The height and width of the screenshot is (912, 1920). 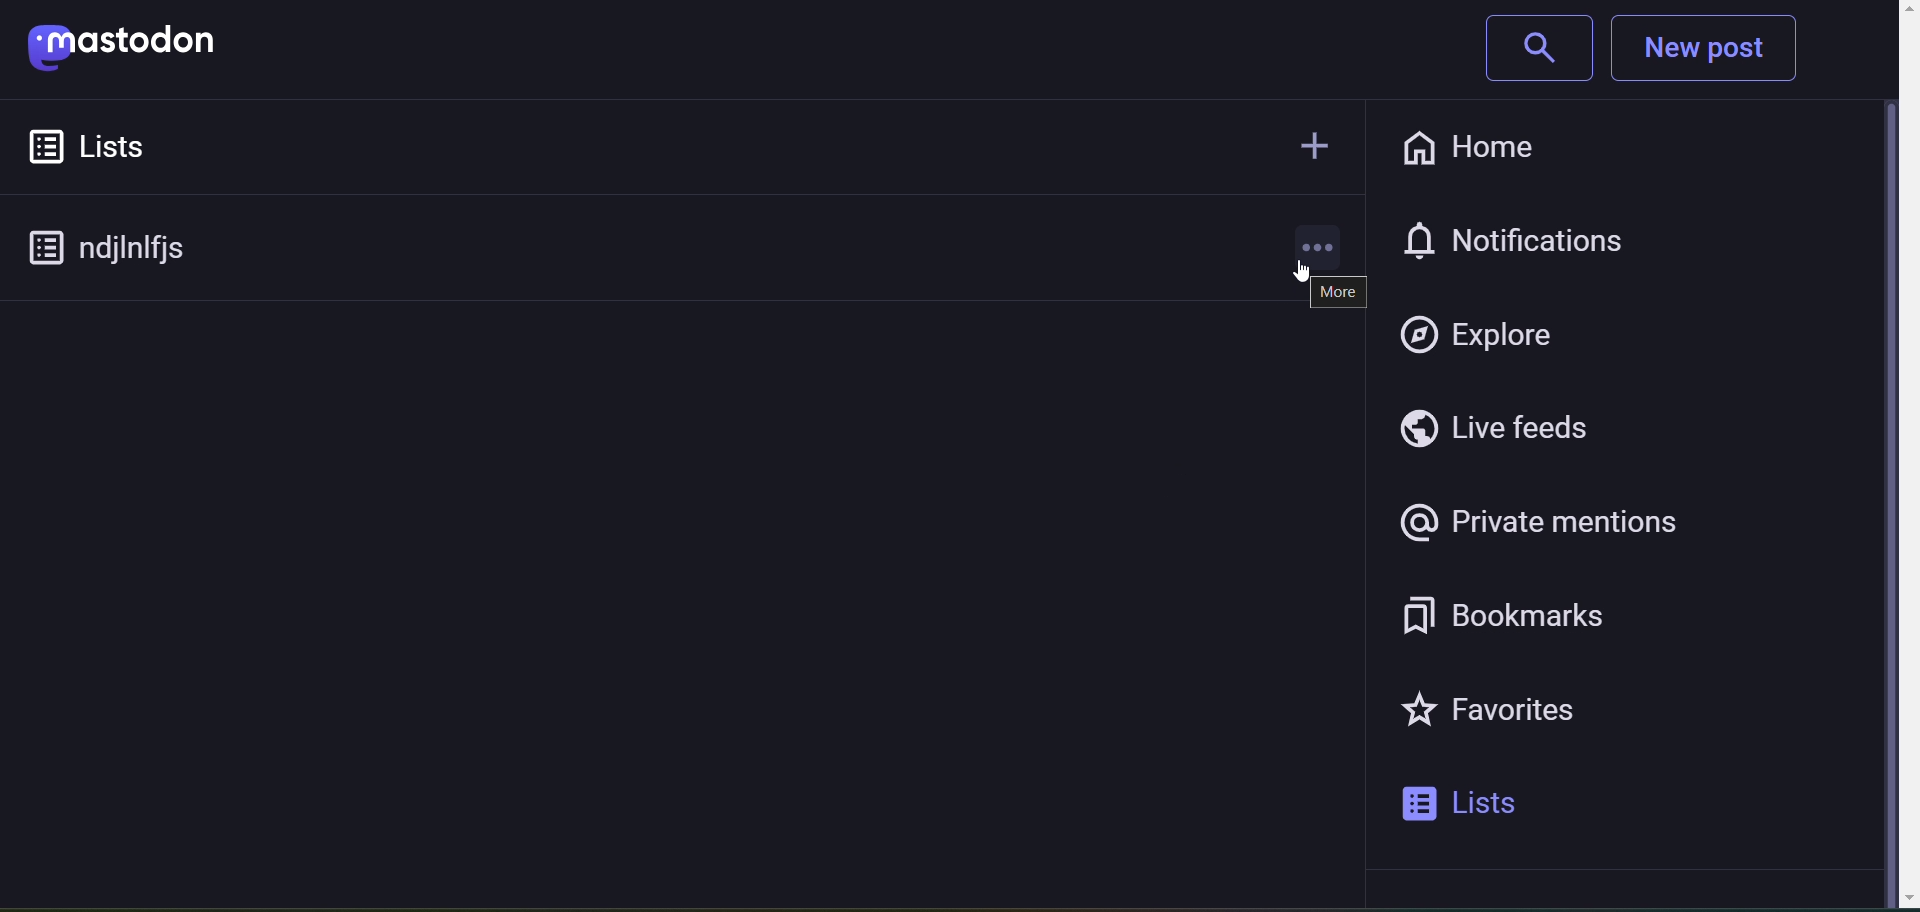 I want to click on lists , so click(x=121, y=146).